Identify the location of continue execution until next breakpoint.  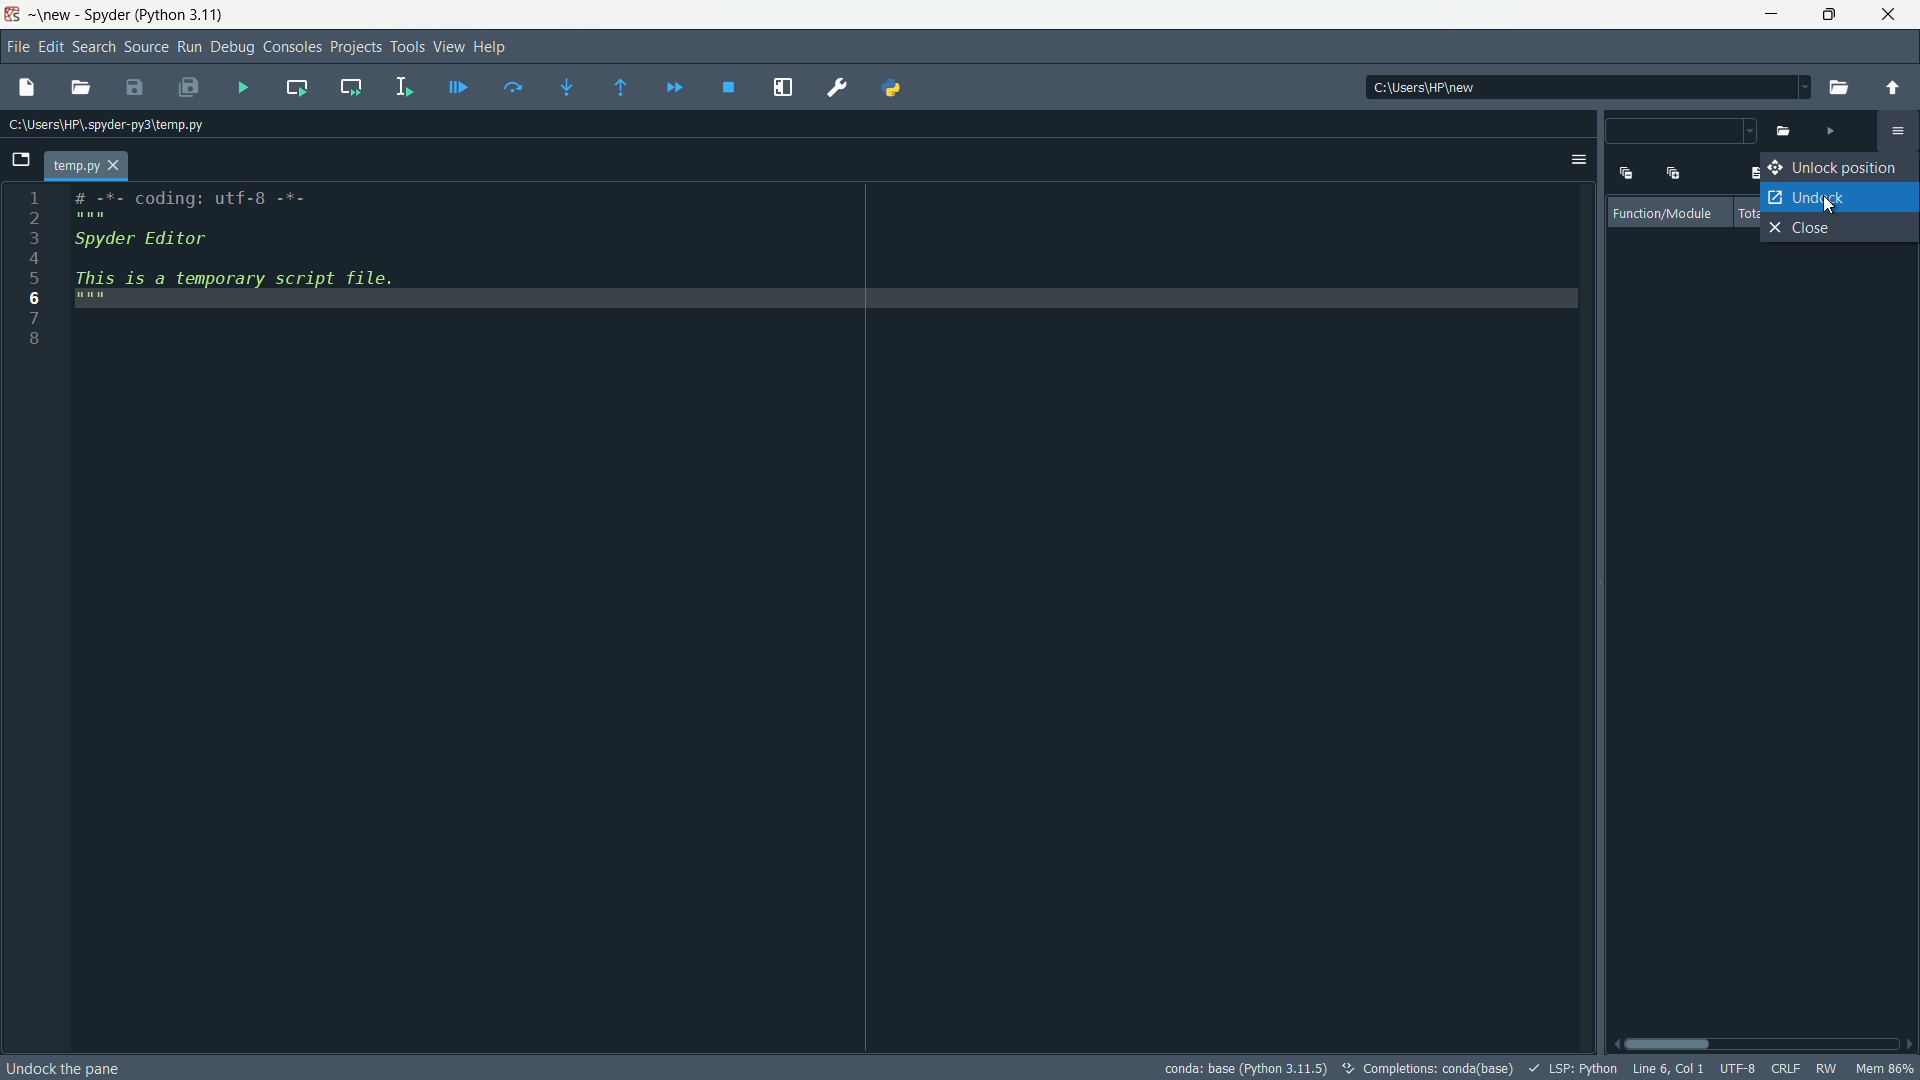
(675, 89).